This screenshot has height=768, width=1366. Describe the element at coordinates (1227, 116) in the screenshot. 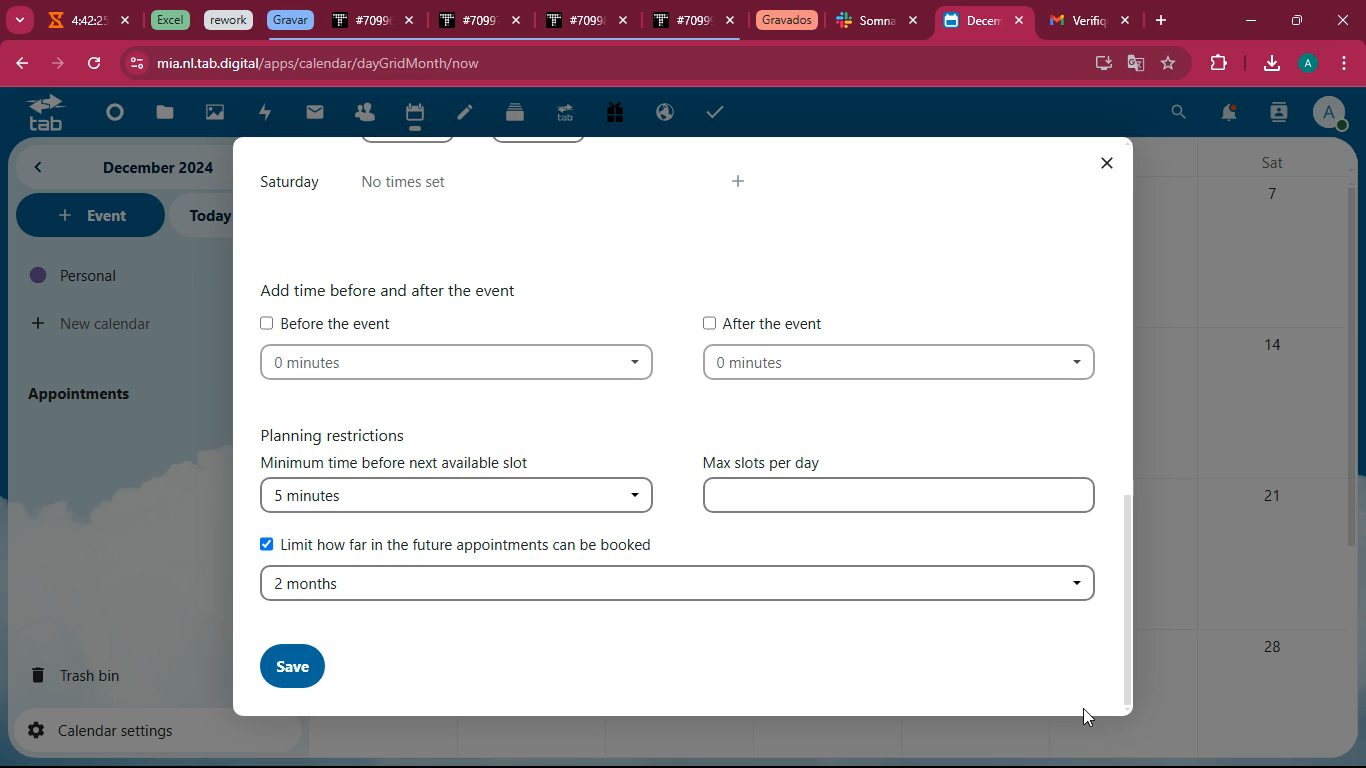

I see `notifications` at that location.